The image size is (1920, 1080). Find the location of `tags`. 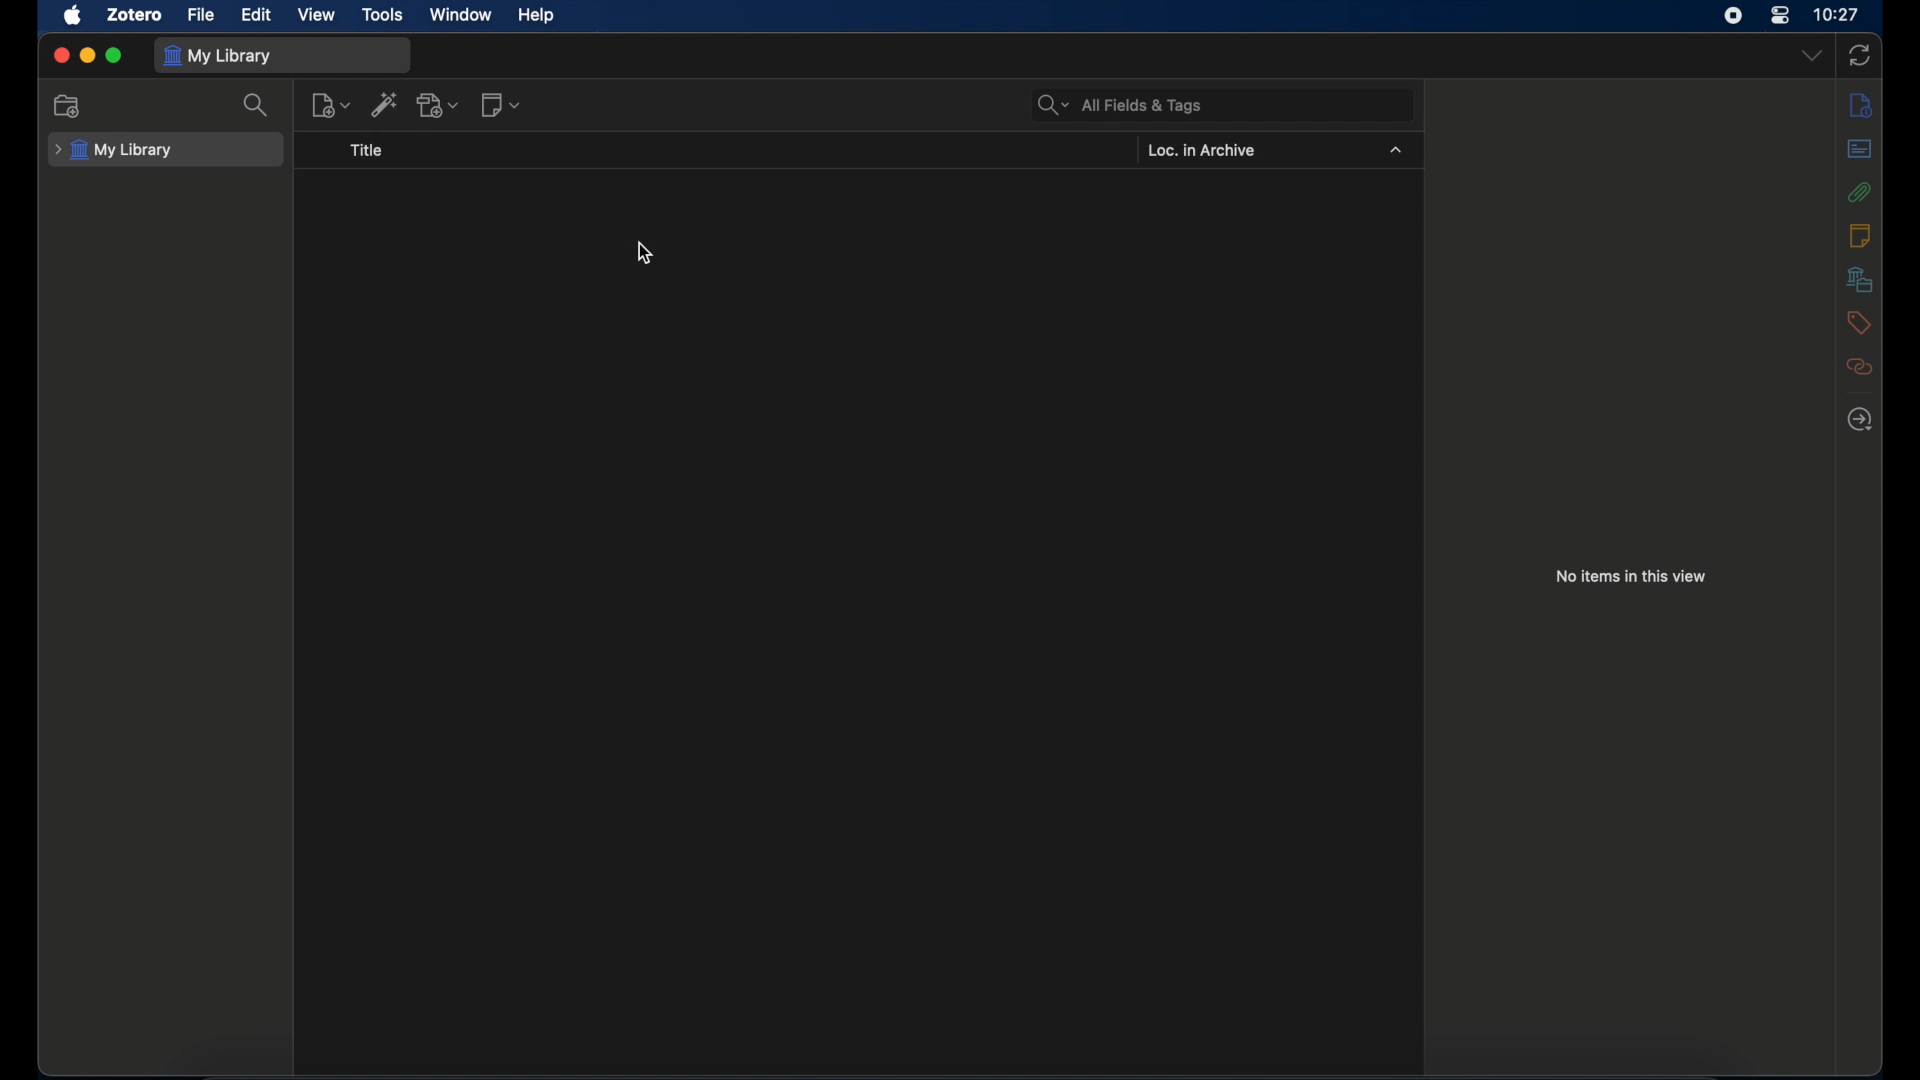

tags is located at coordinates (1856, 323).